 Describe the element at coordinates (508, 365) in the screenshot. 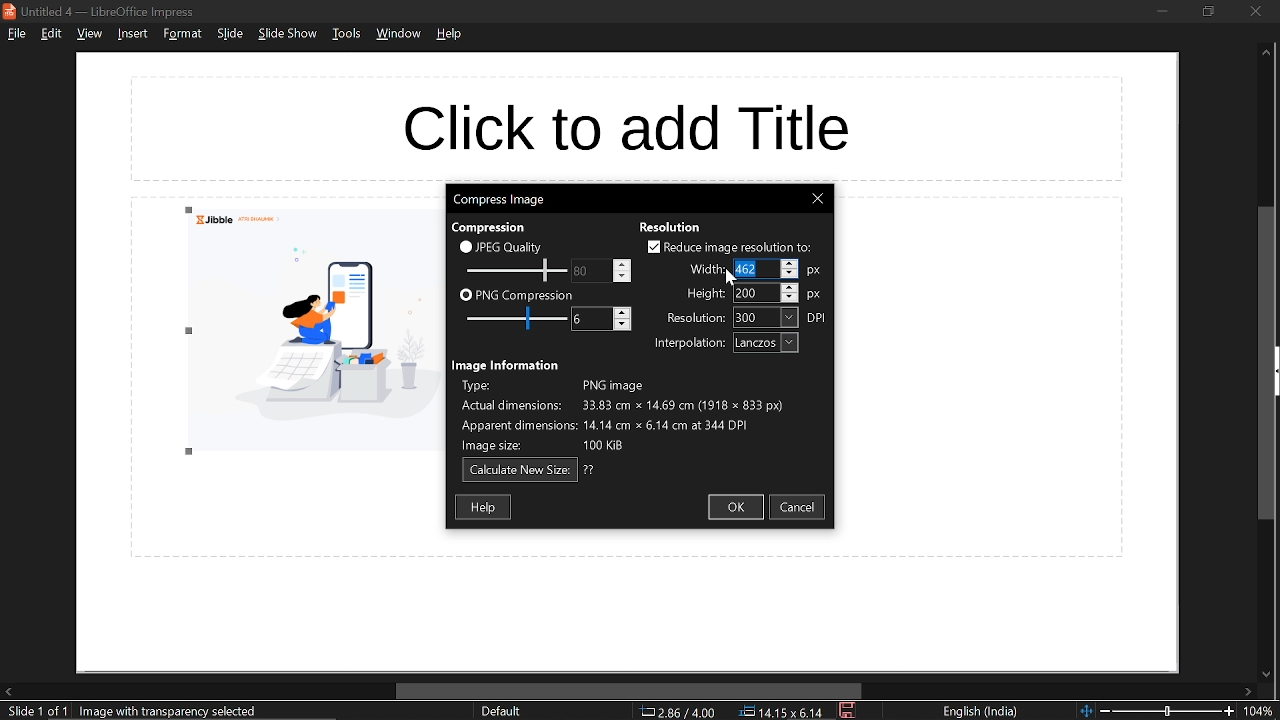

I see `image information` at that location.